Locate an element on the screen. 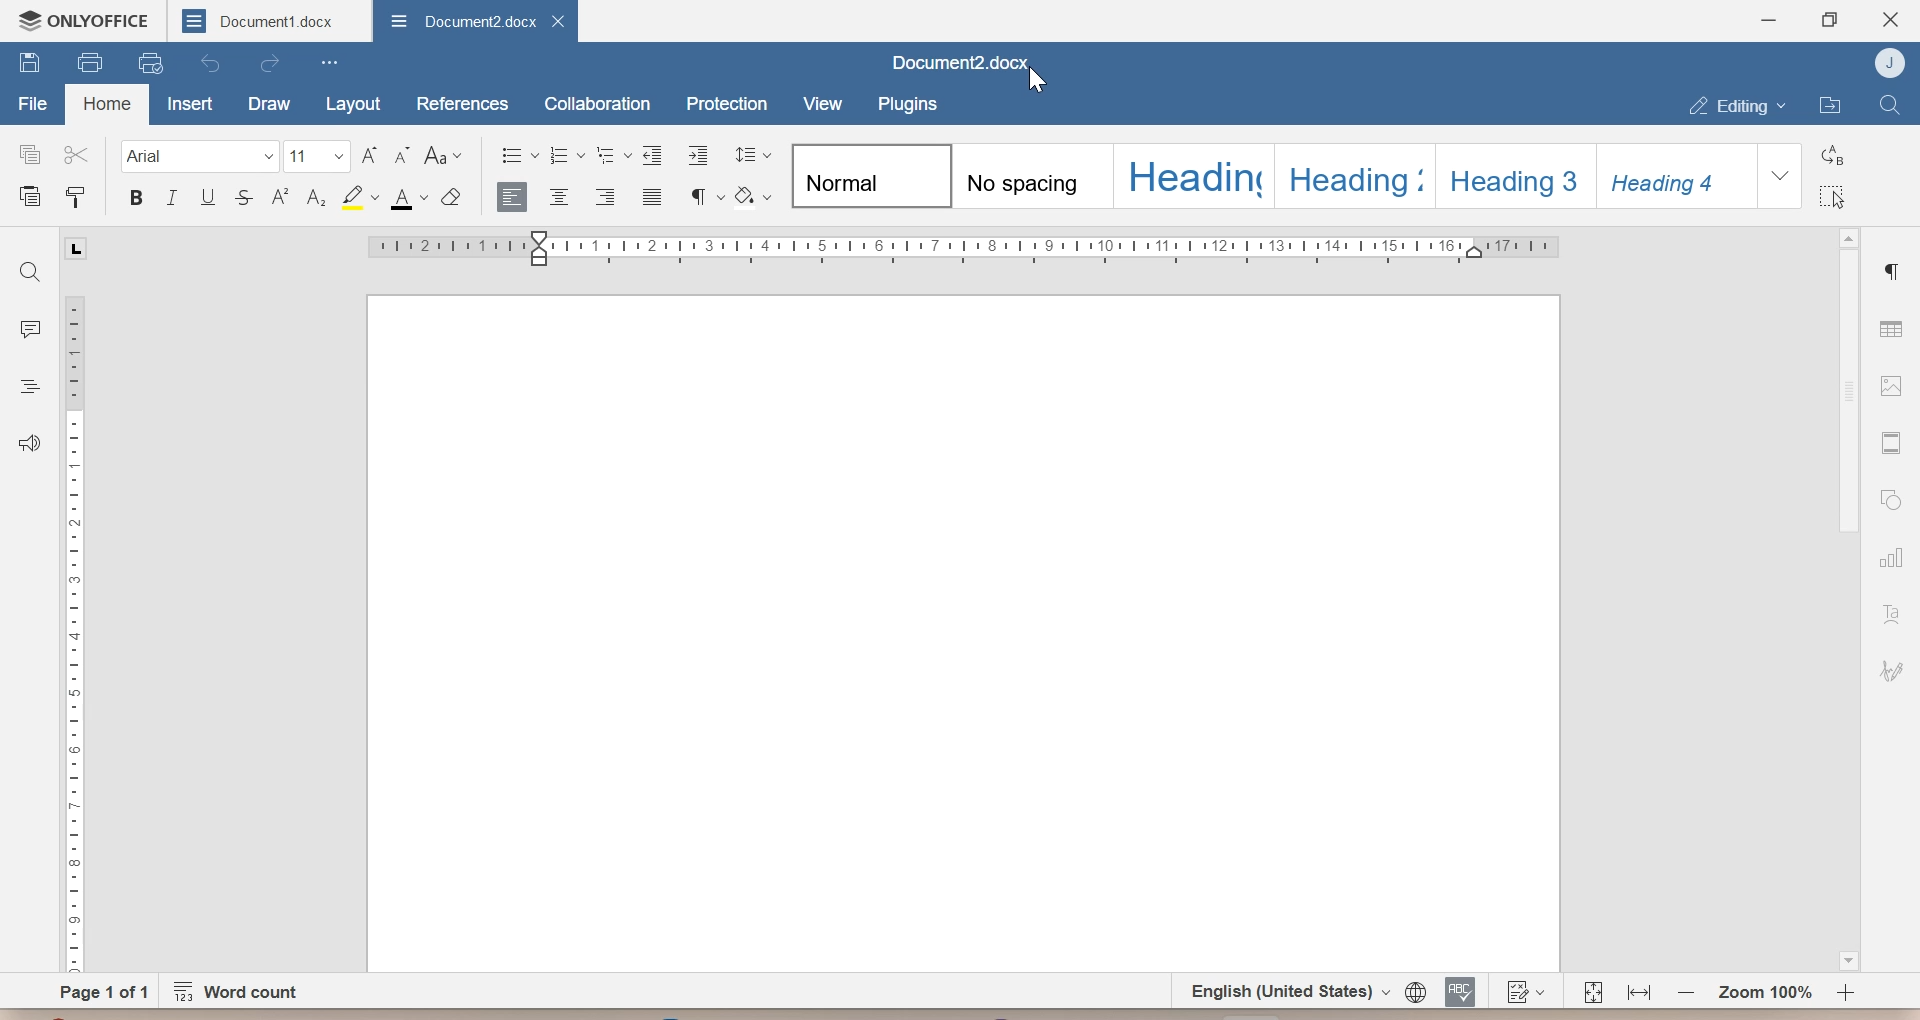 This screenshot has height=1020, width=1920. Select all is located at coordinates (1833, 196).